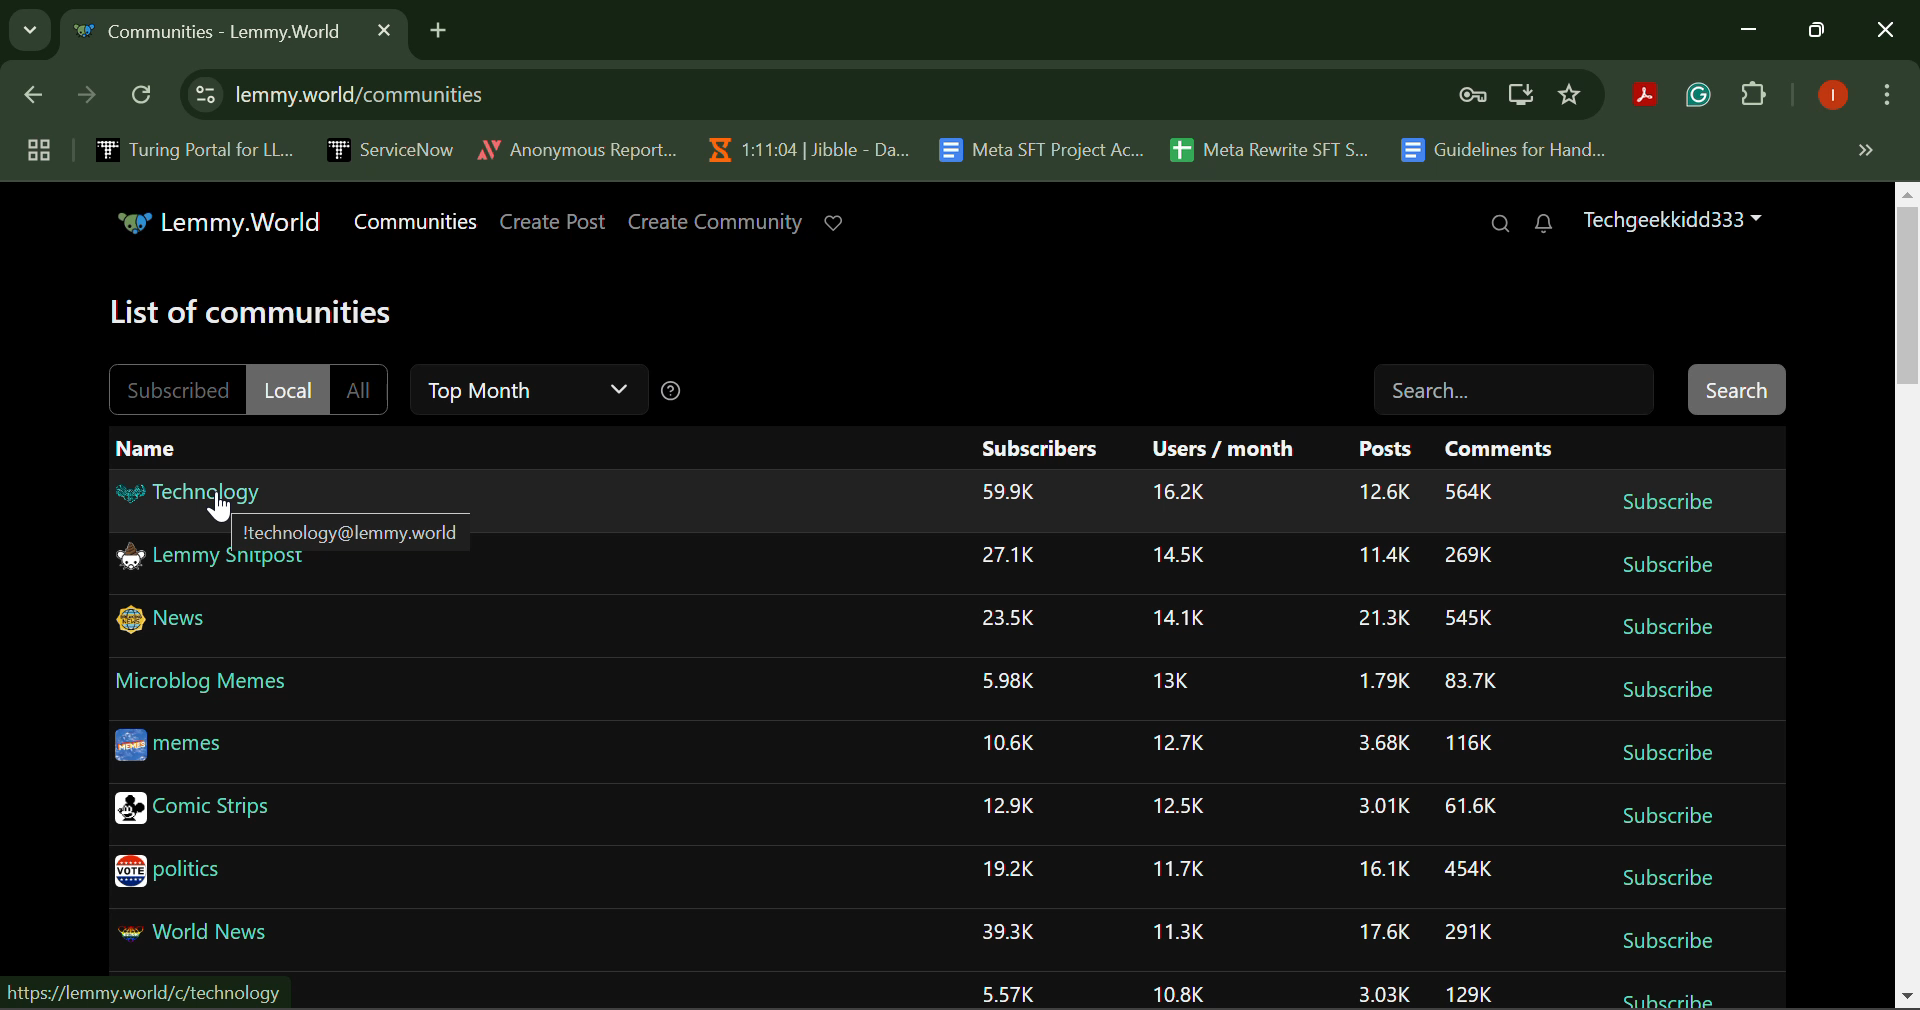  I want to click on Website Address: lemmy.world/communities, so click(814, 95).